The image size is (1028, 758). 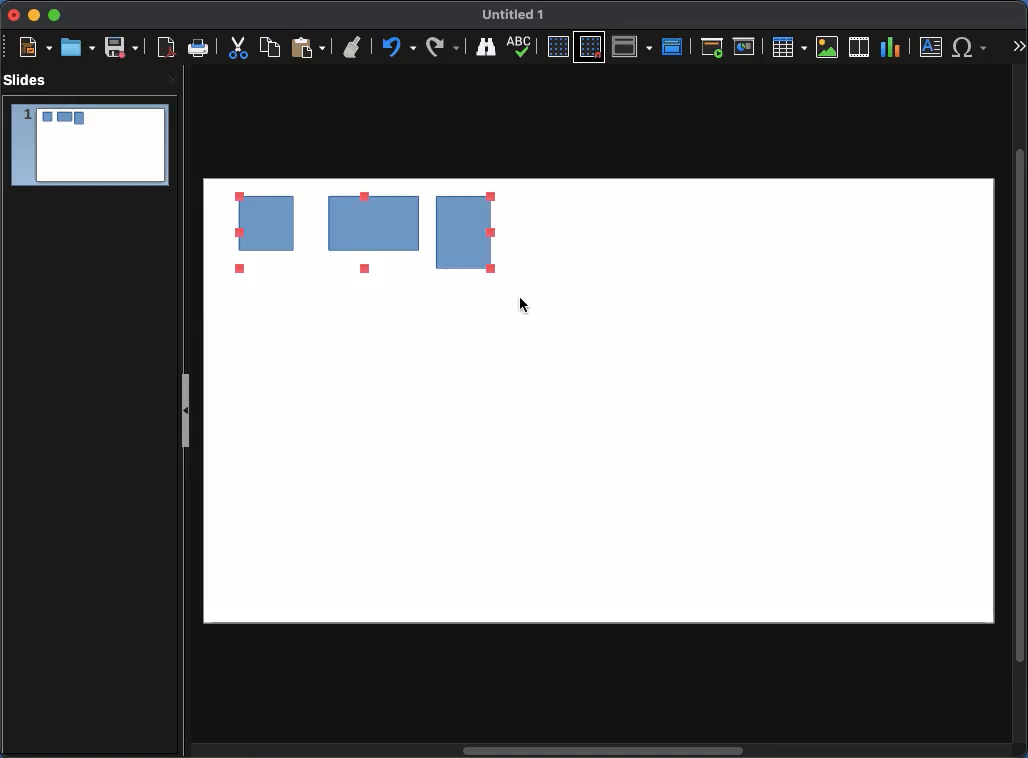 What do you see at coordinates (1020, 406) in the screenshot?
I see `Scroll` at bounding box center [1020, 406].